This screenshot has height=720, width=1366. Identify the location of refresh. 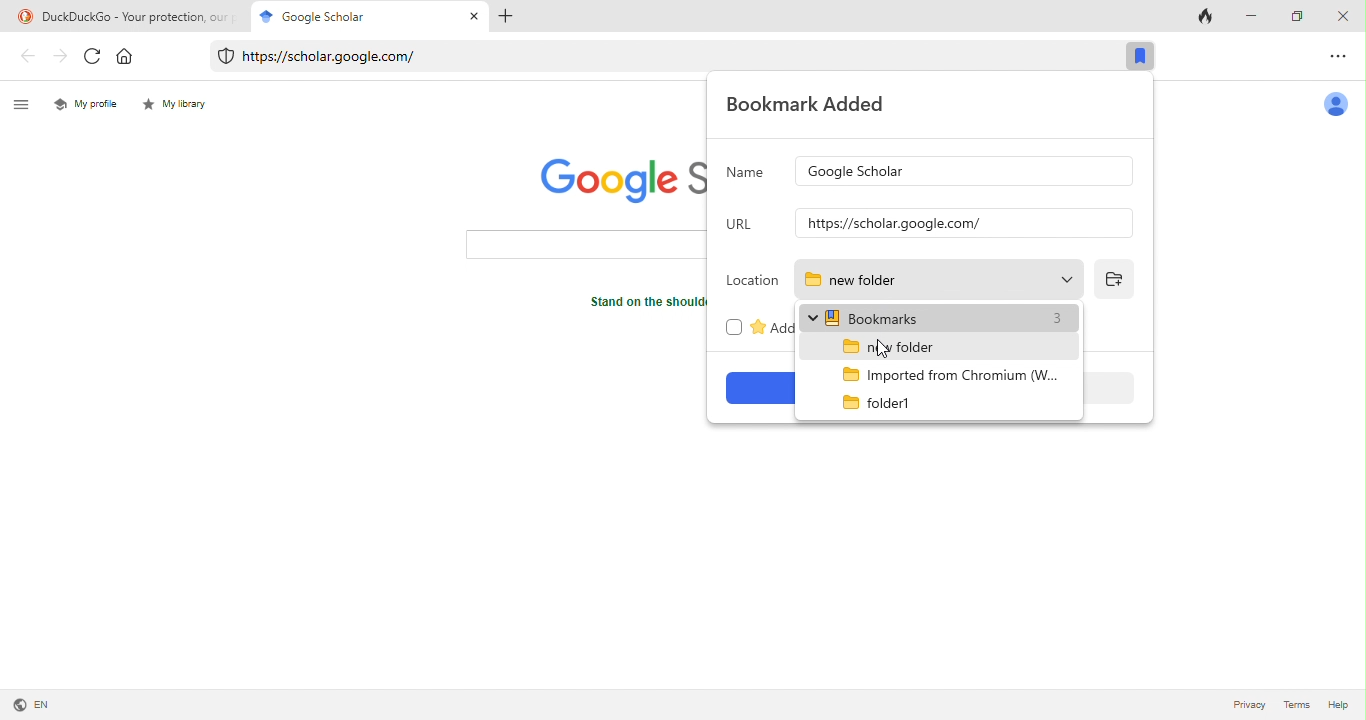
(94, 59).